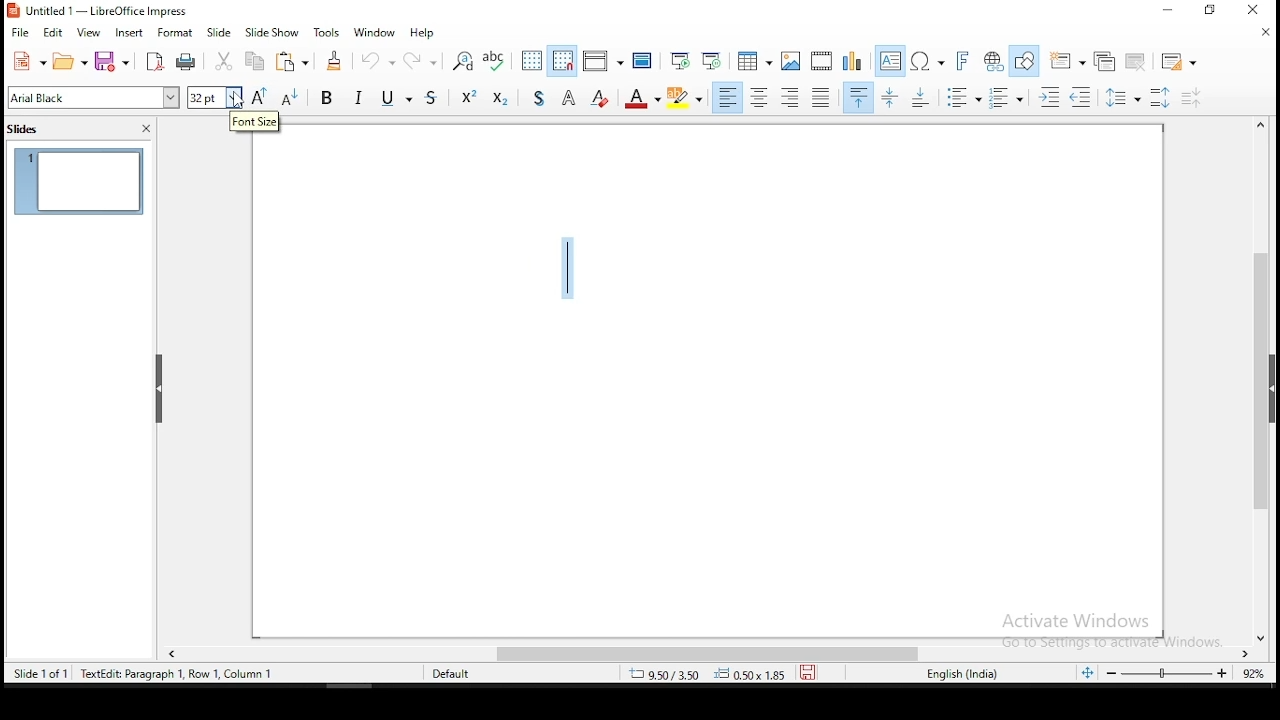  What do you see at coordinates (643, 59) in the screenshot?
I see `master slide` at bounding box center [643, 59].